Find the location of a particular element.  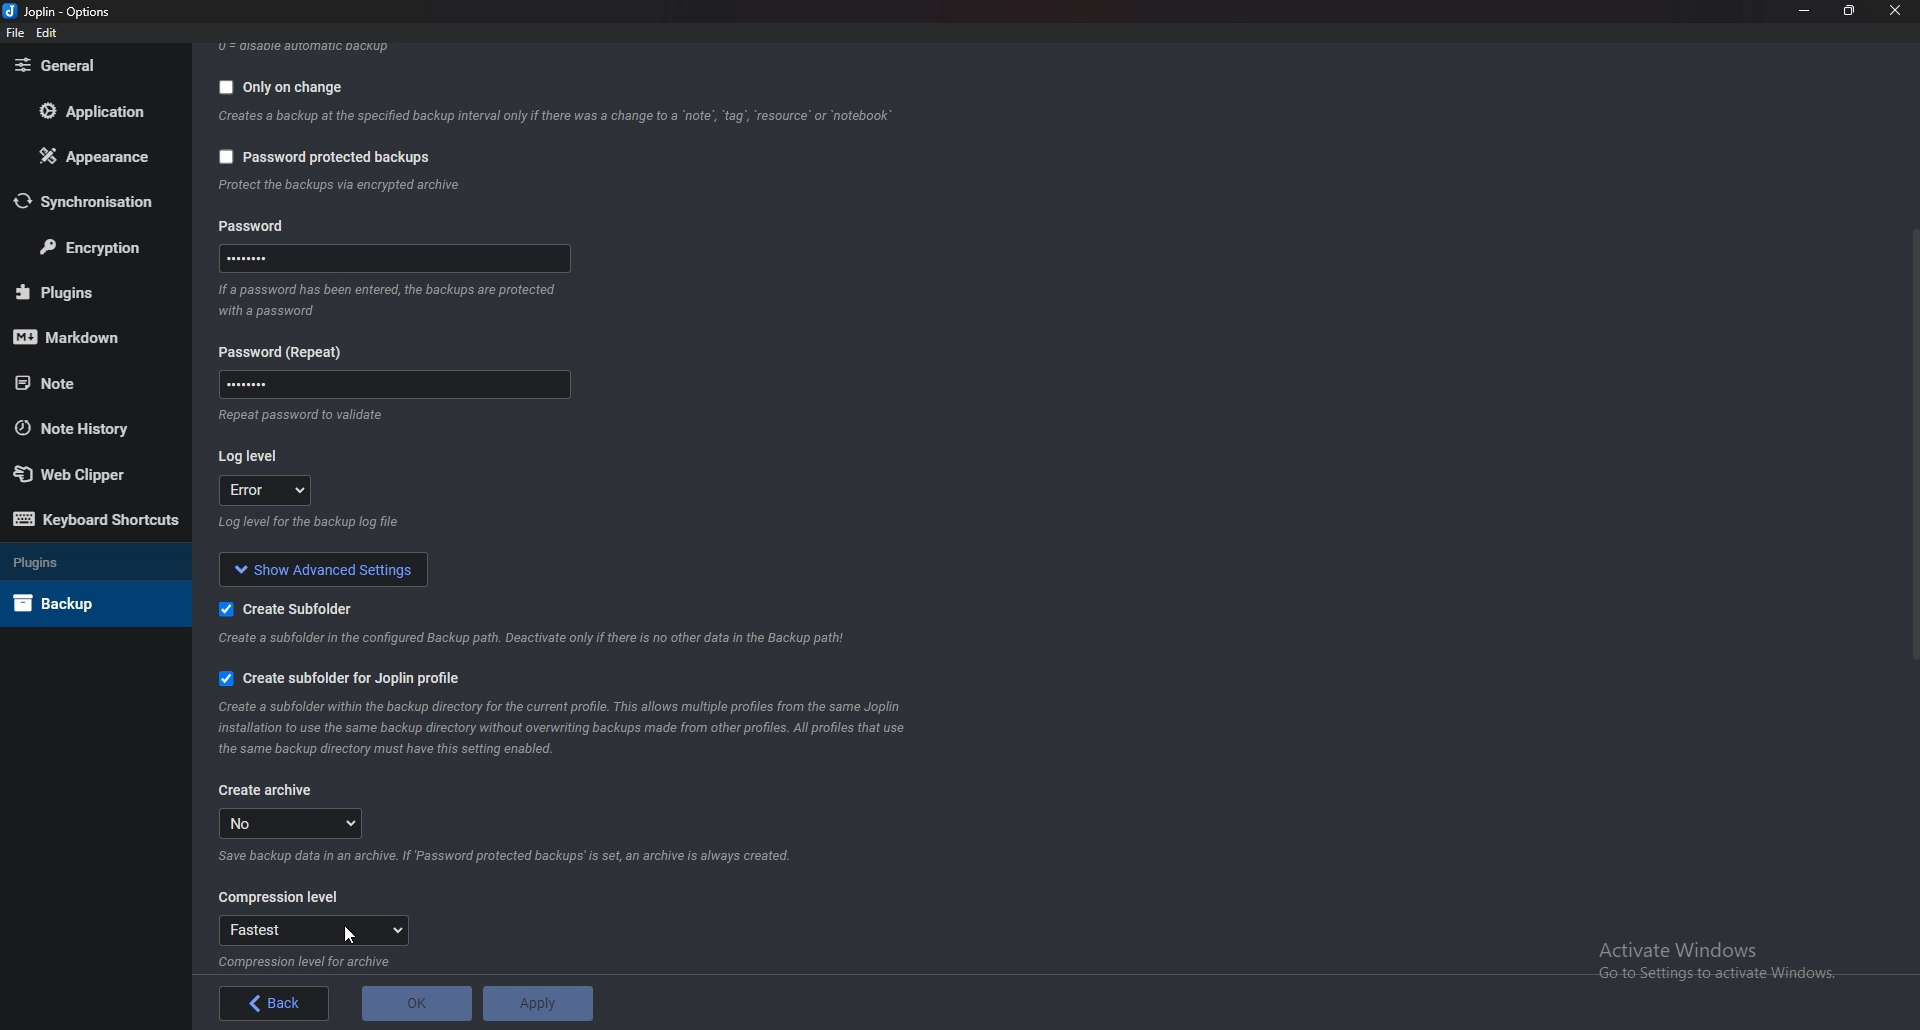

Joplin is located at coordinates (59, 11).